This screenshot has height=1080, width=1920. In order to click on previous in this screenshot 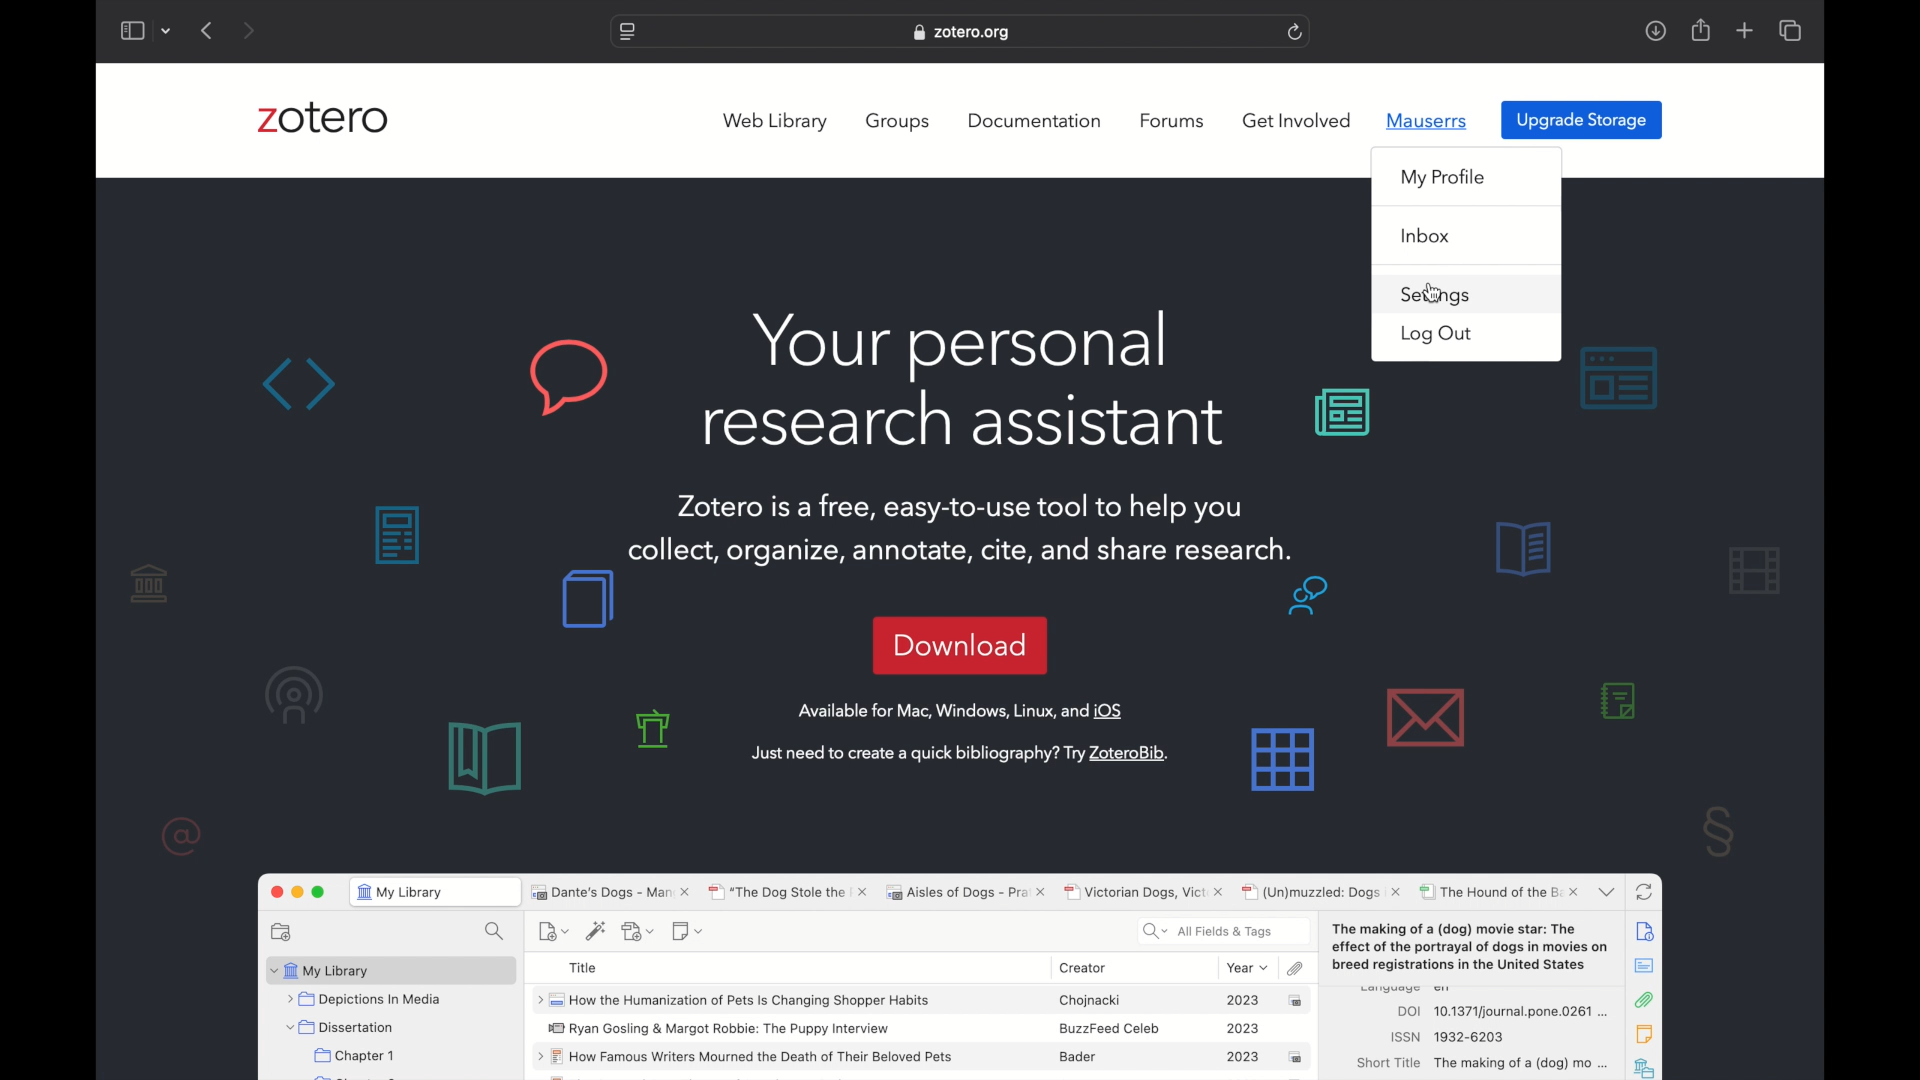, I will do `click(208, 30)`.